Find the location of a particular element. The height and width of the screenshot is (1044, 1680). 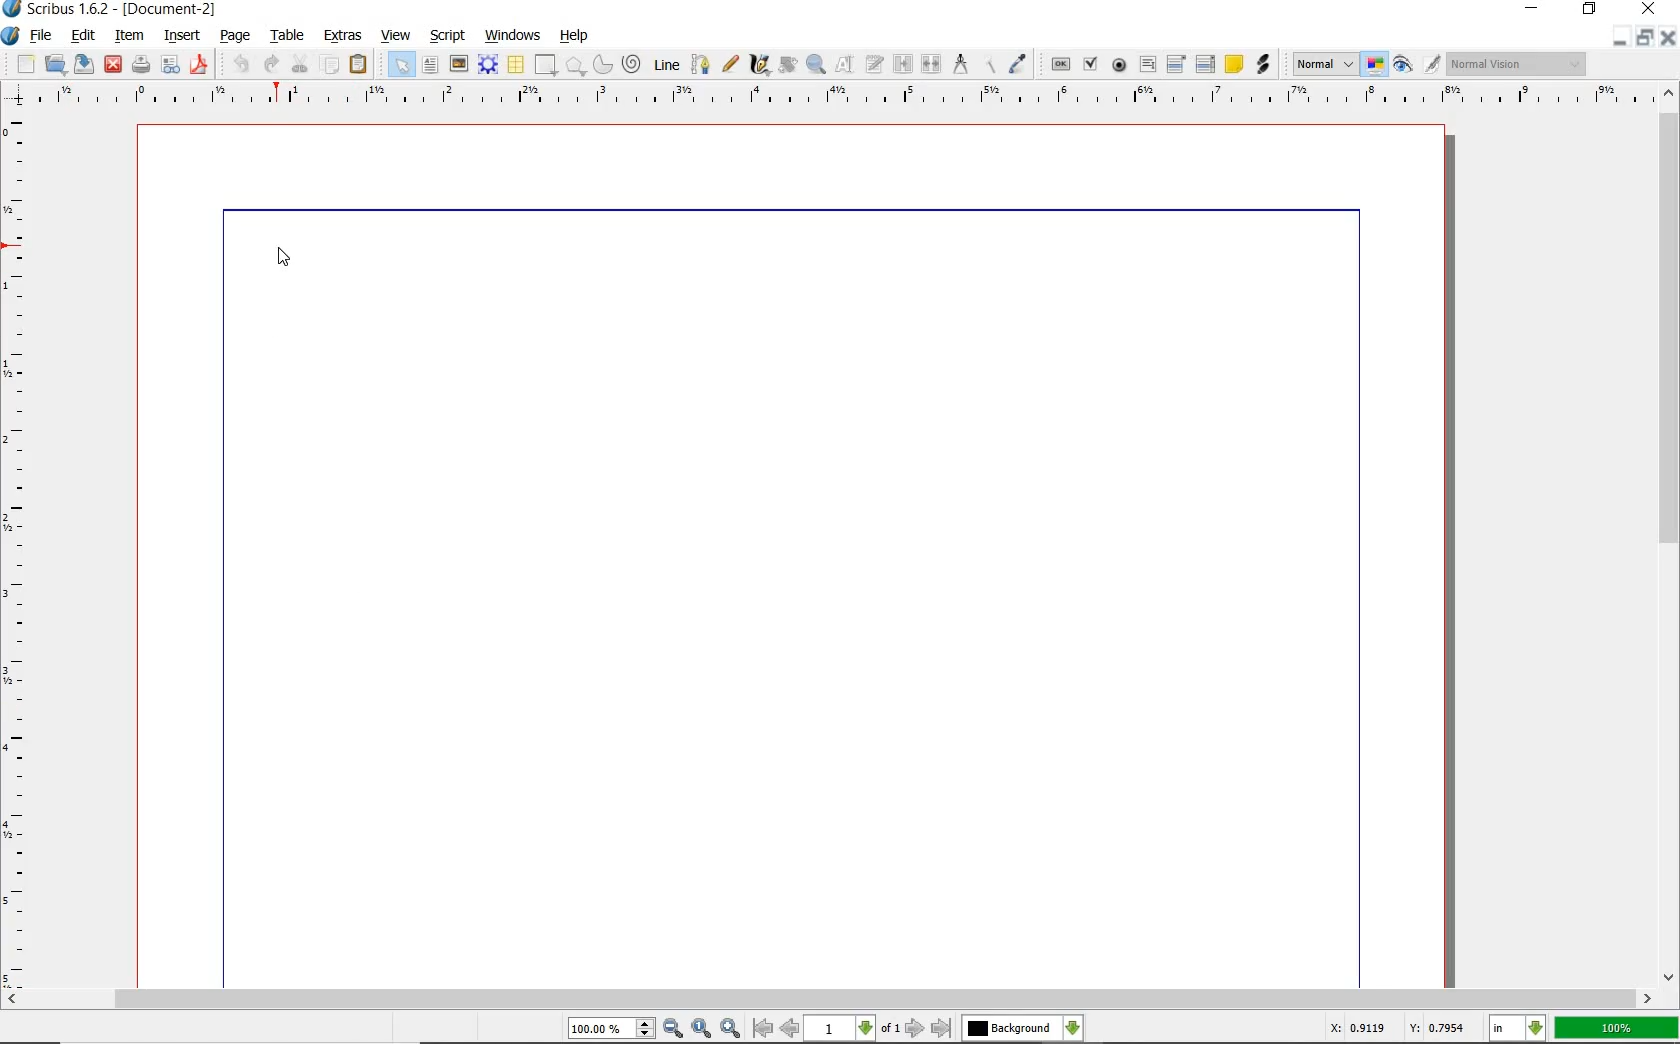

cut is located at coordinates (299, 63).